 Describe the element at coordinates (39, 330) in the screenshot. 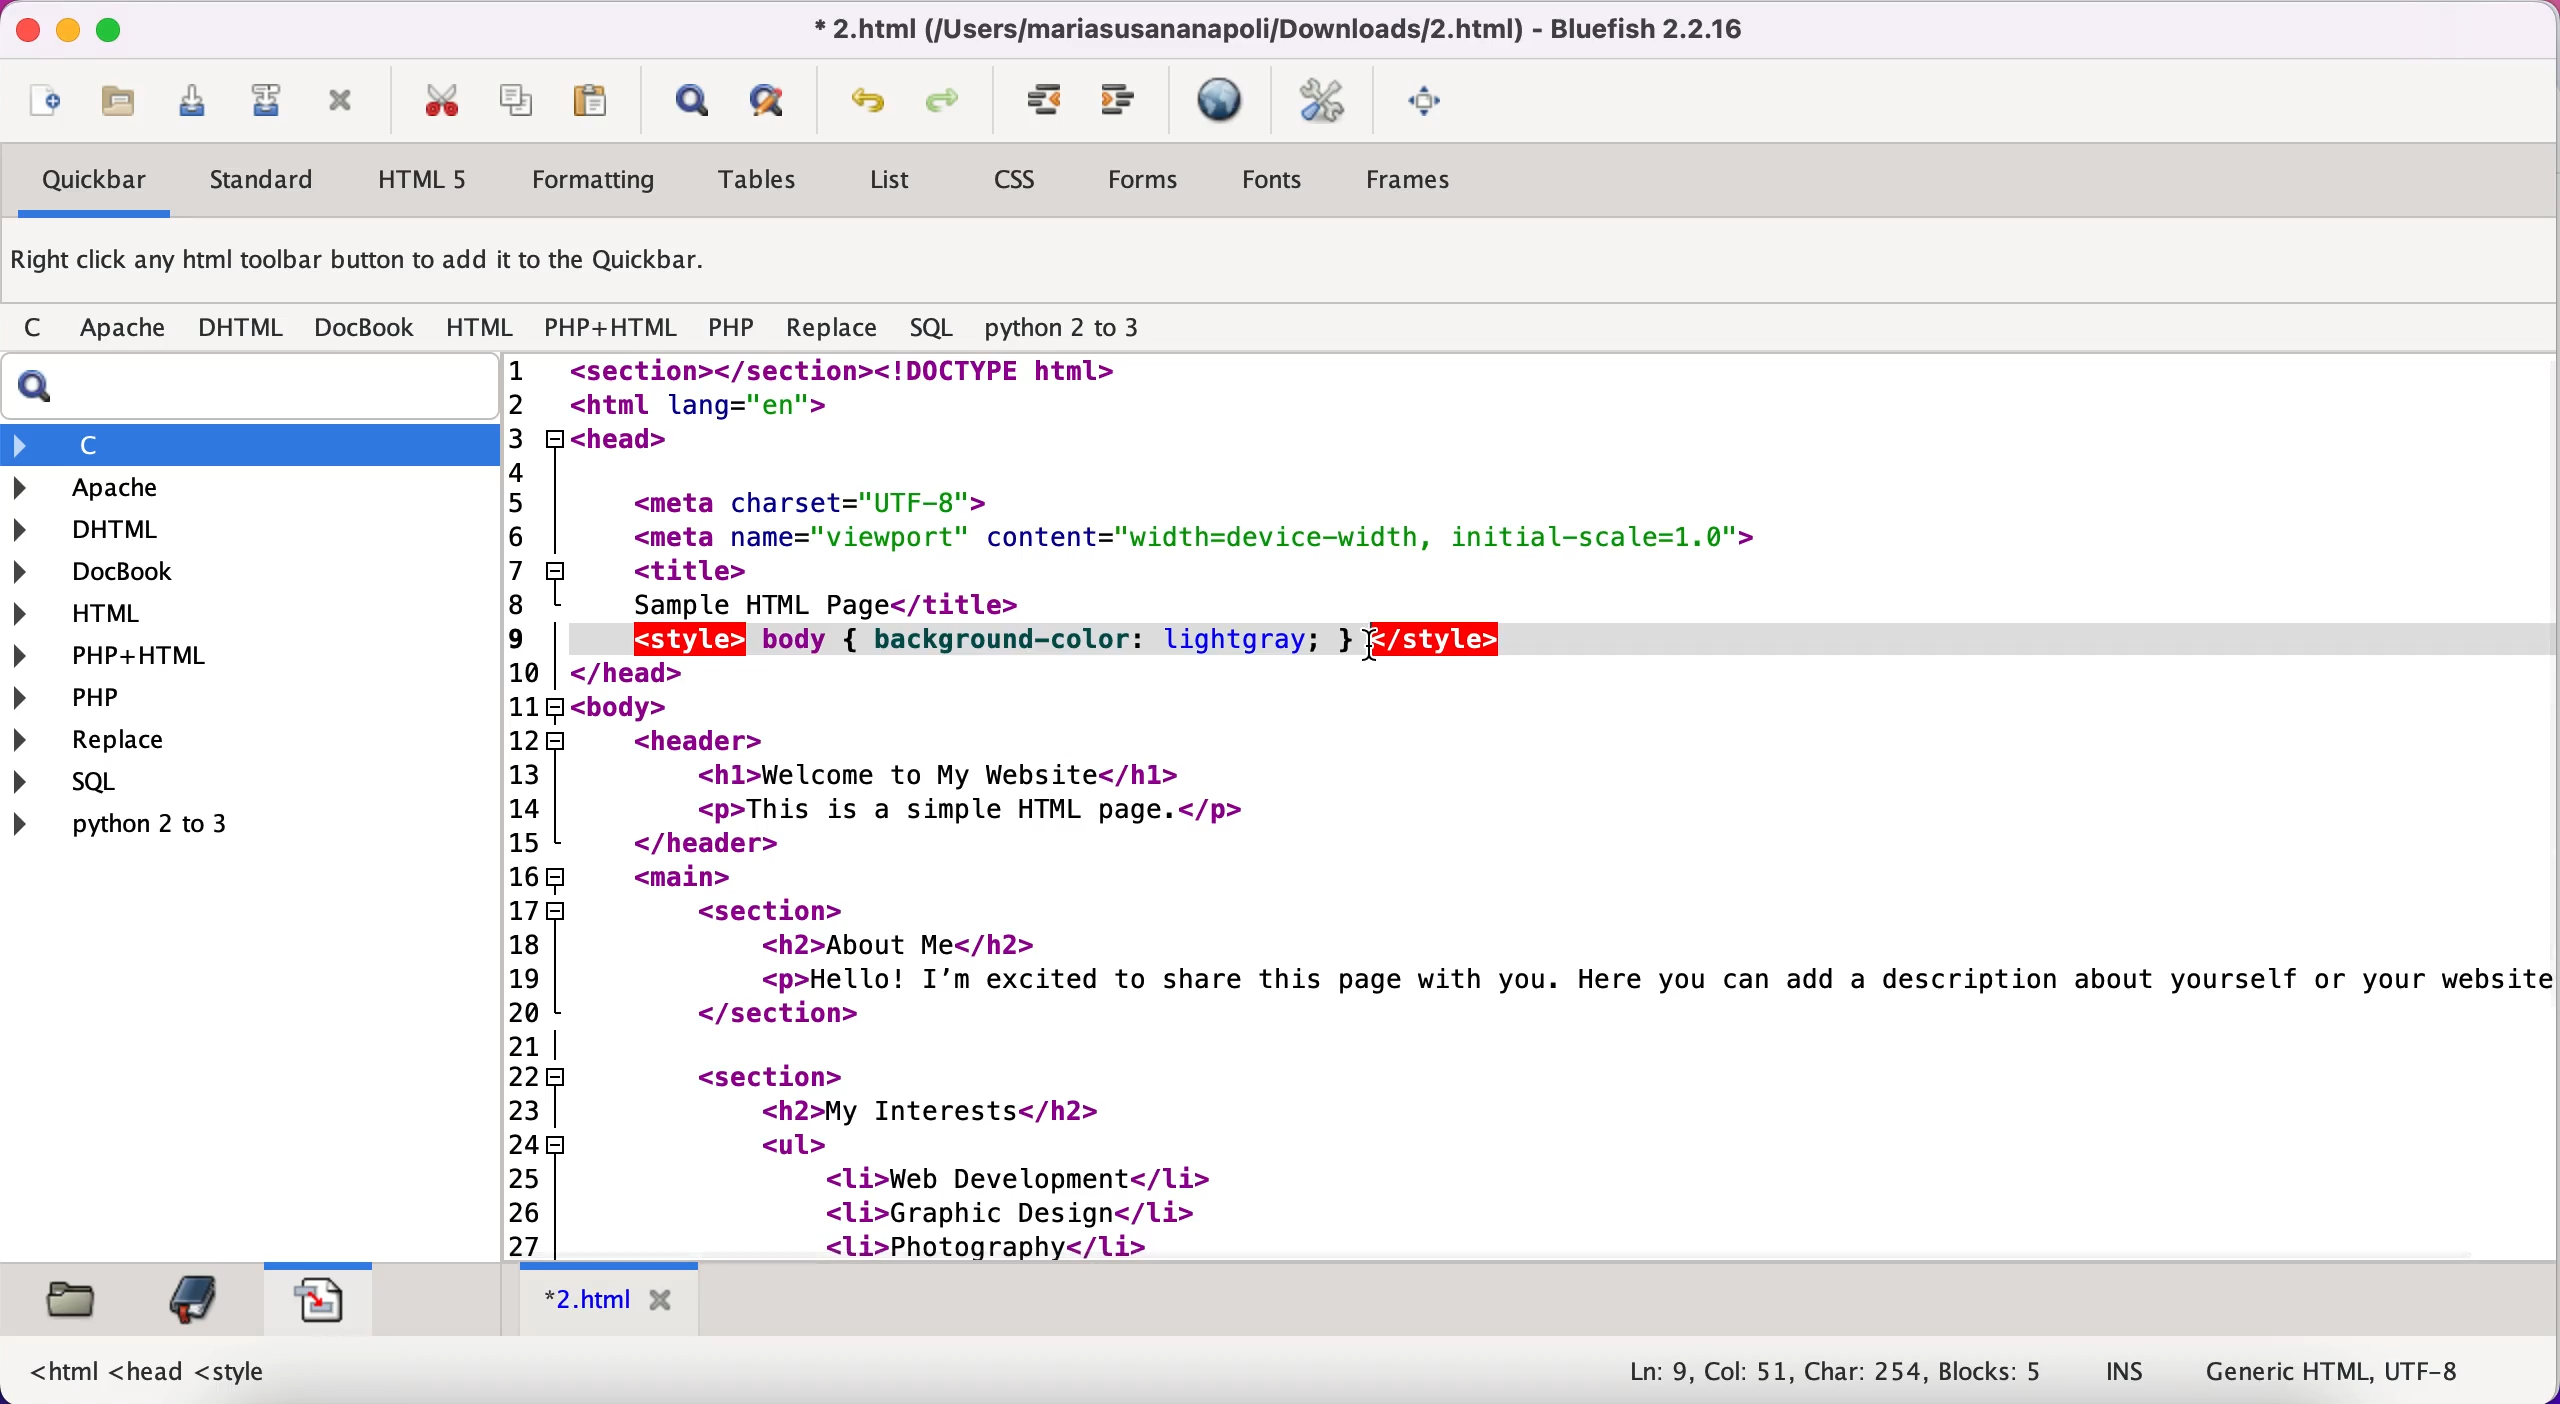

I see `c` at that location.